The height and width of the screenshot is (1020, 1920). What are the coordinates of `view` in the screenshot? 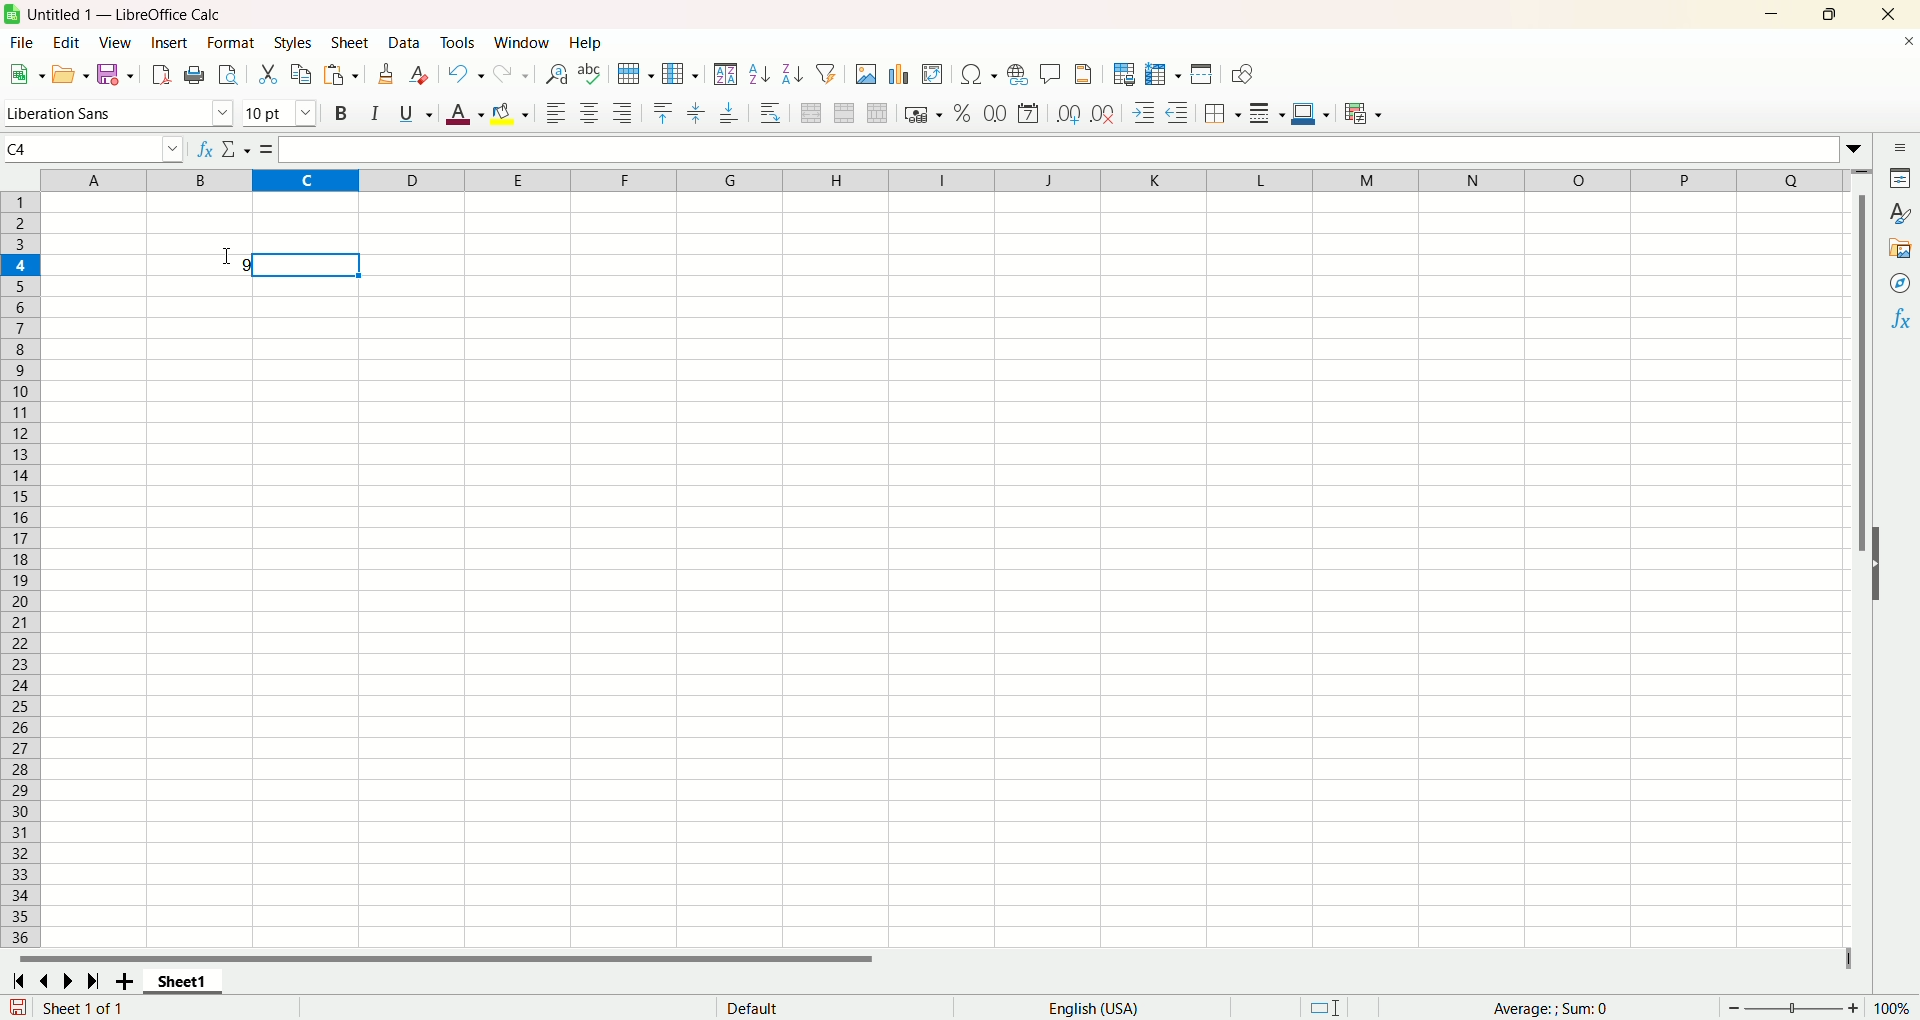 It's located at (117, 42).